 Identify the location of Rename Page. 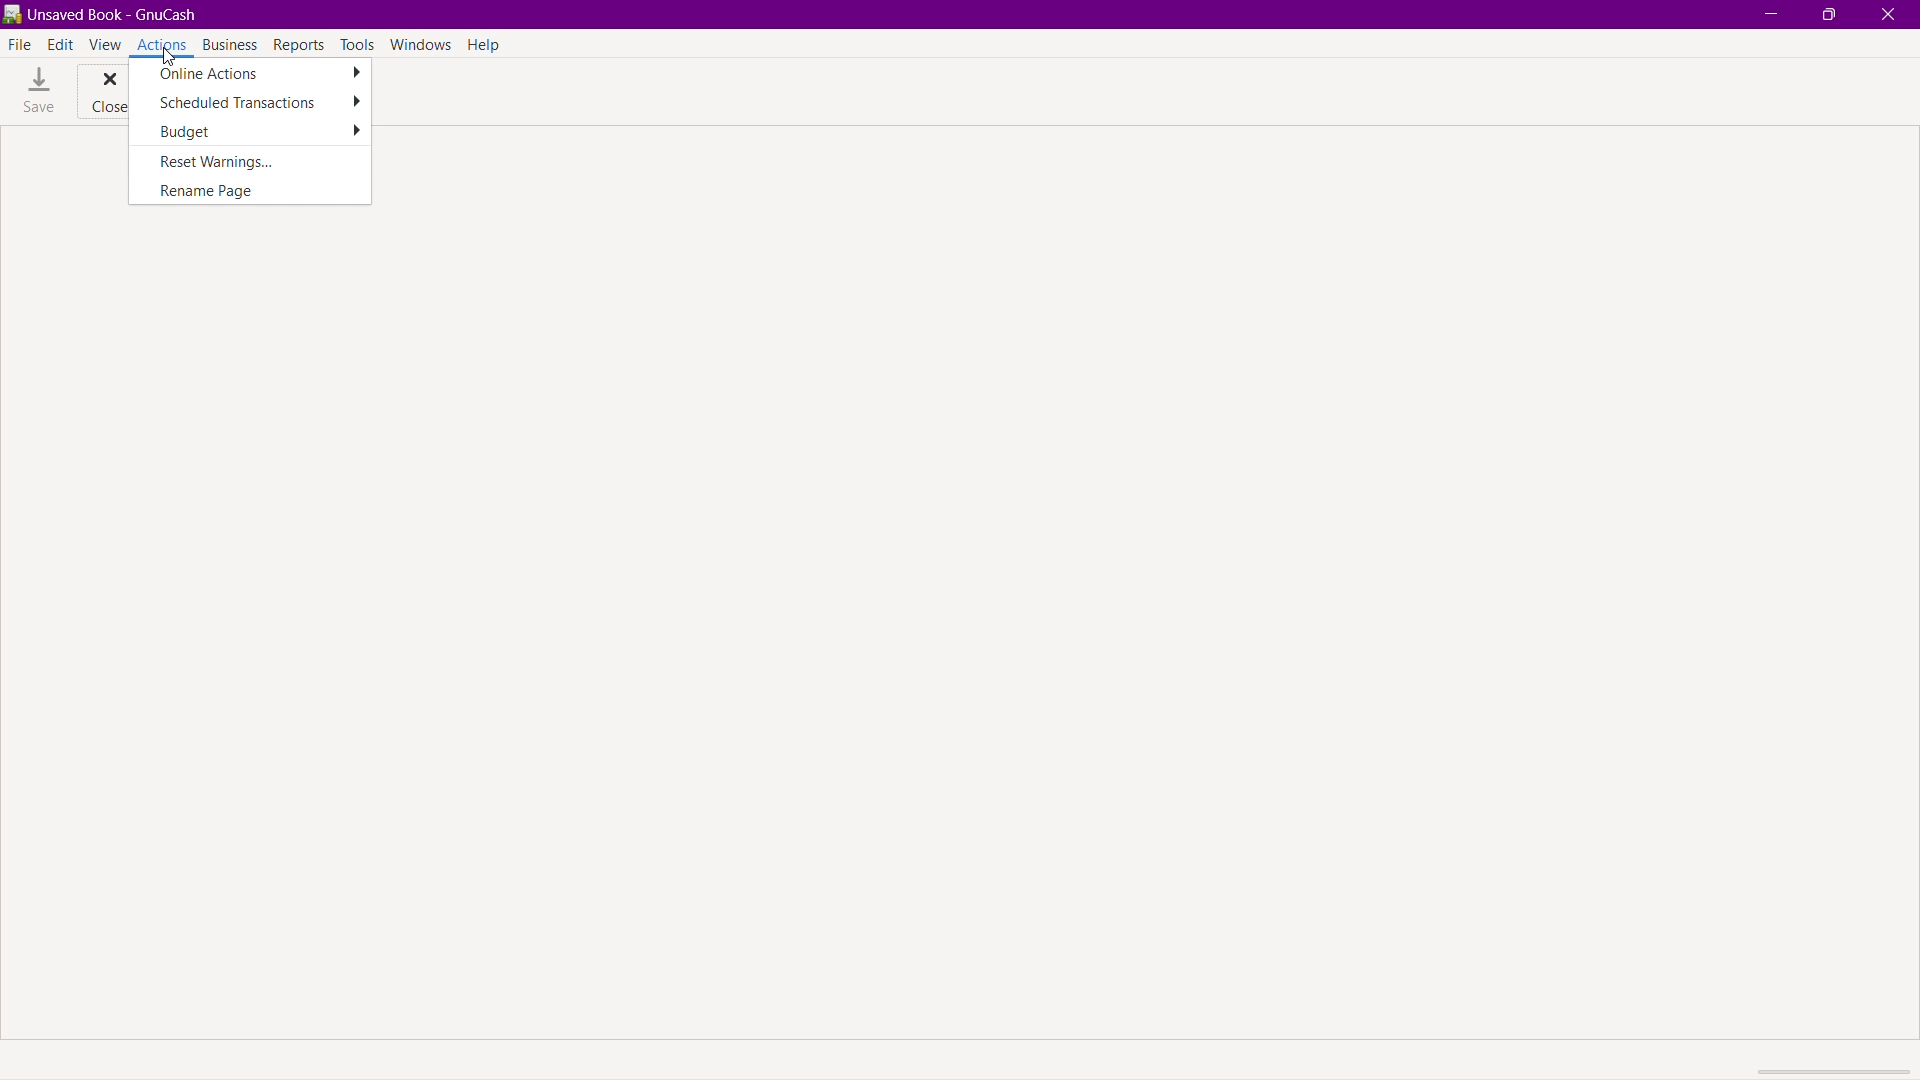
(261, 194).